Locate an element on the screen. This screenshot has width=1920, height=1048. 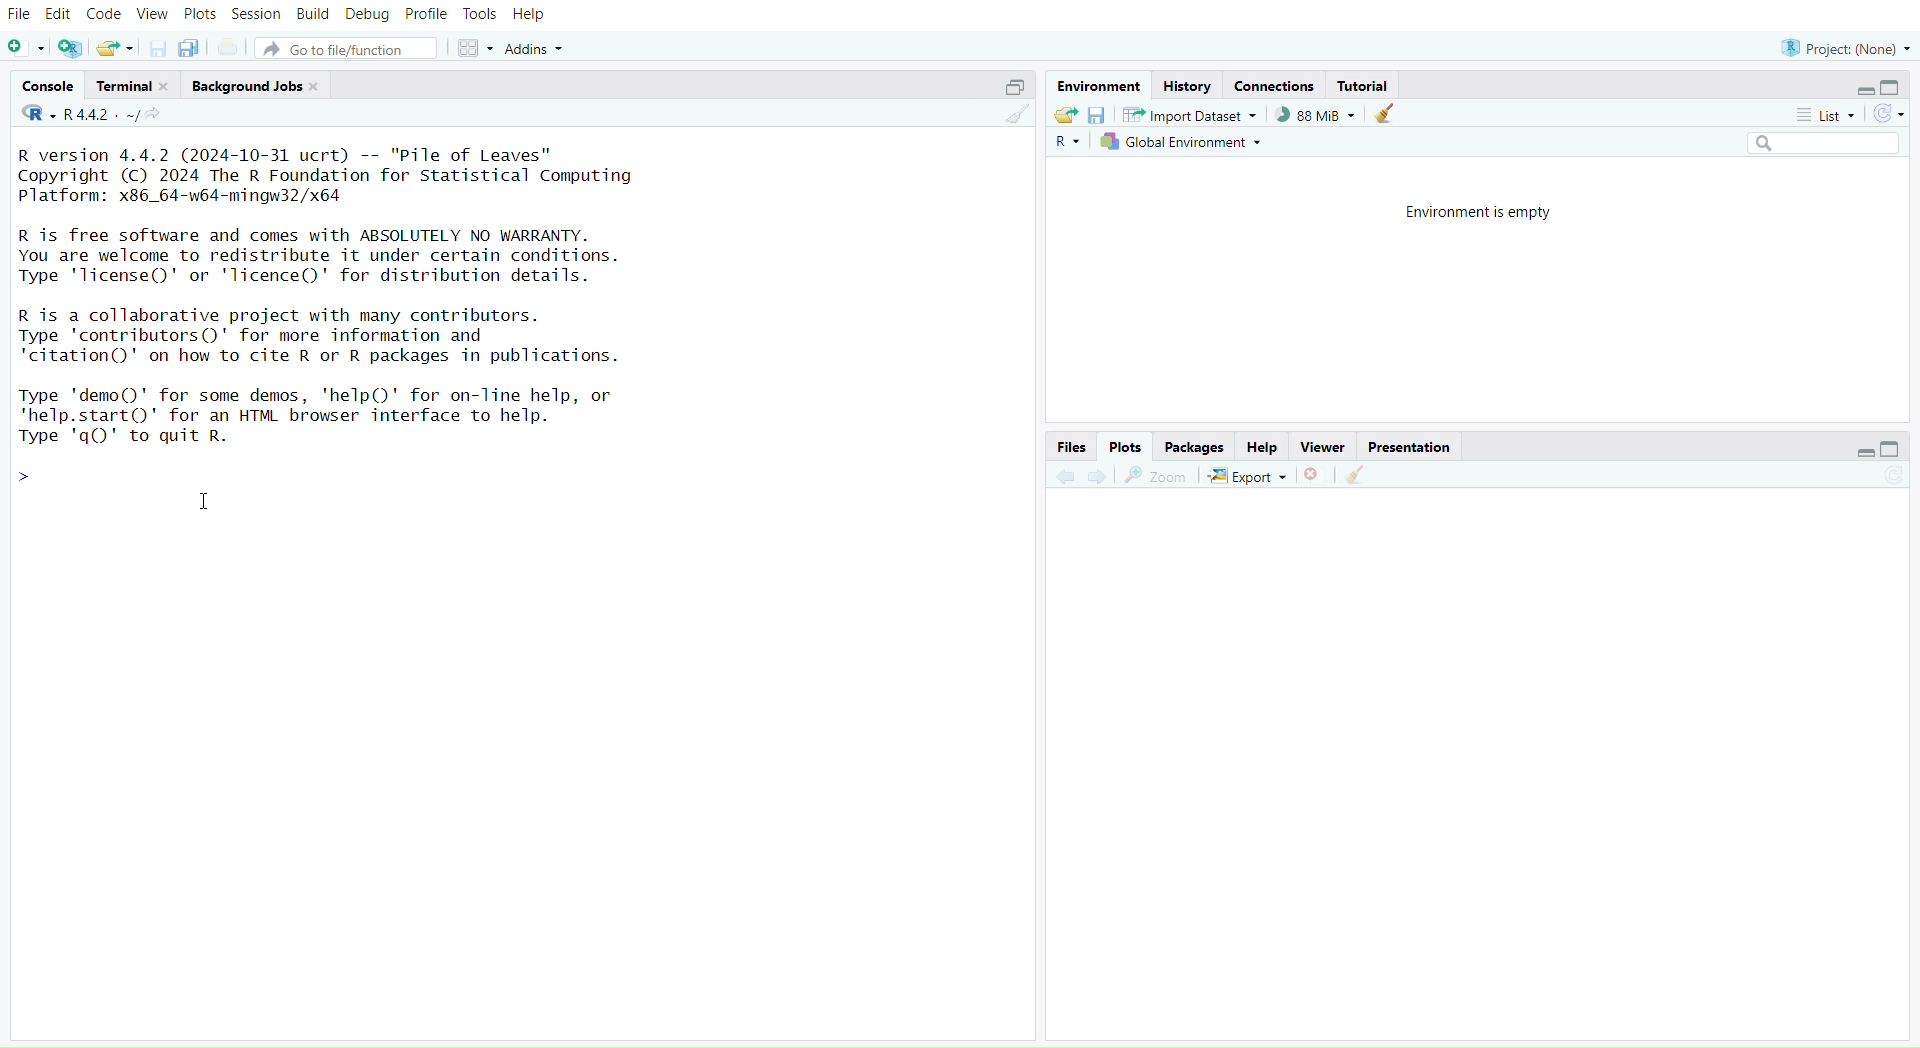
export is located at coordinates (1249, 478).